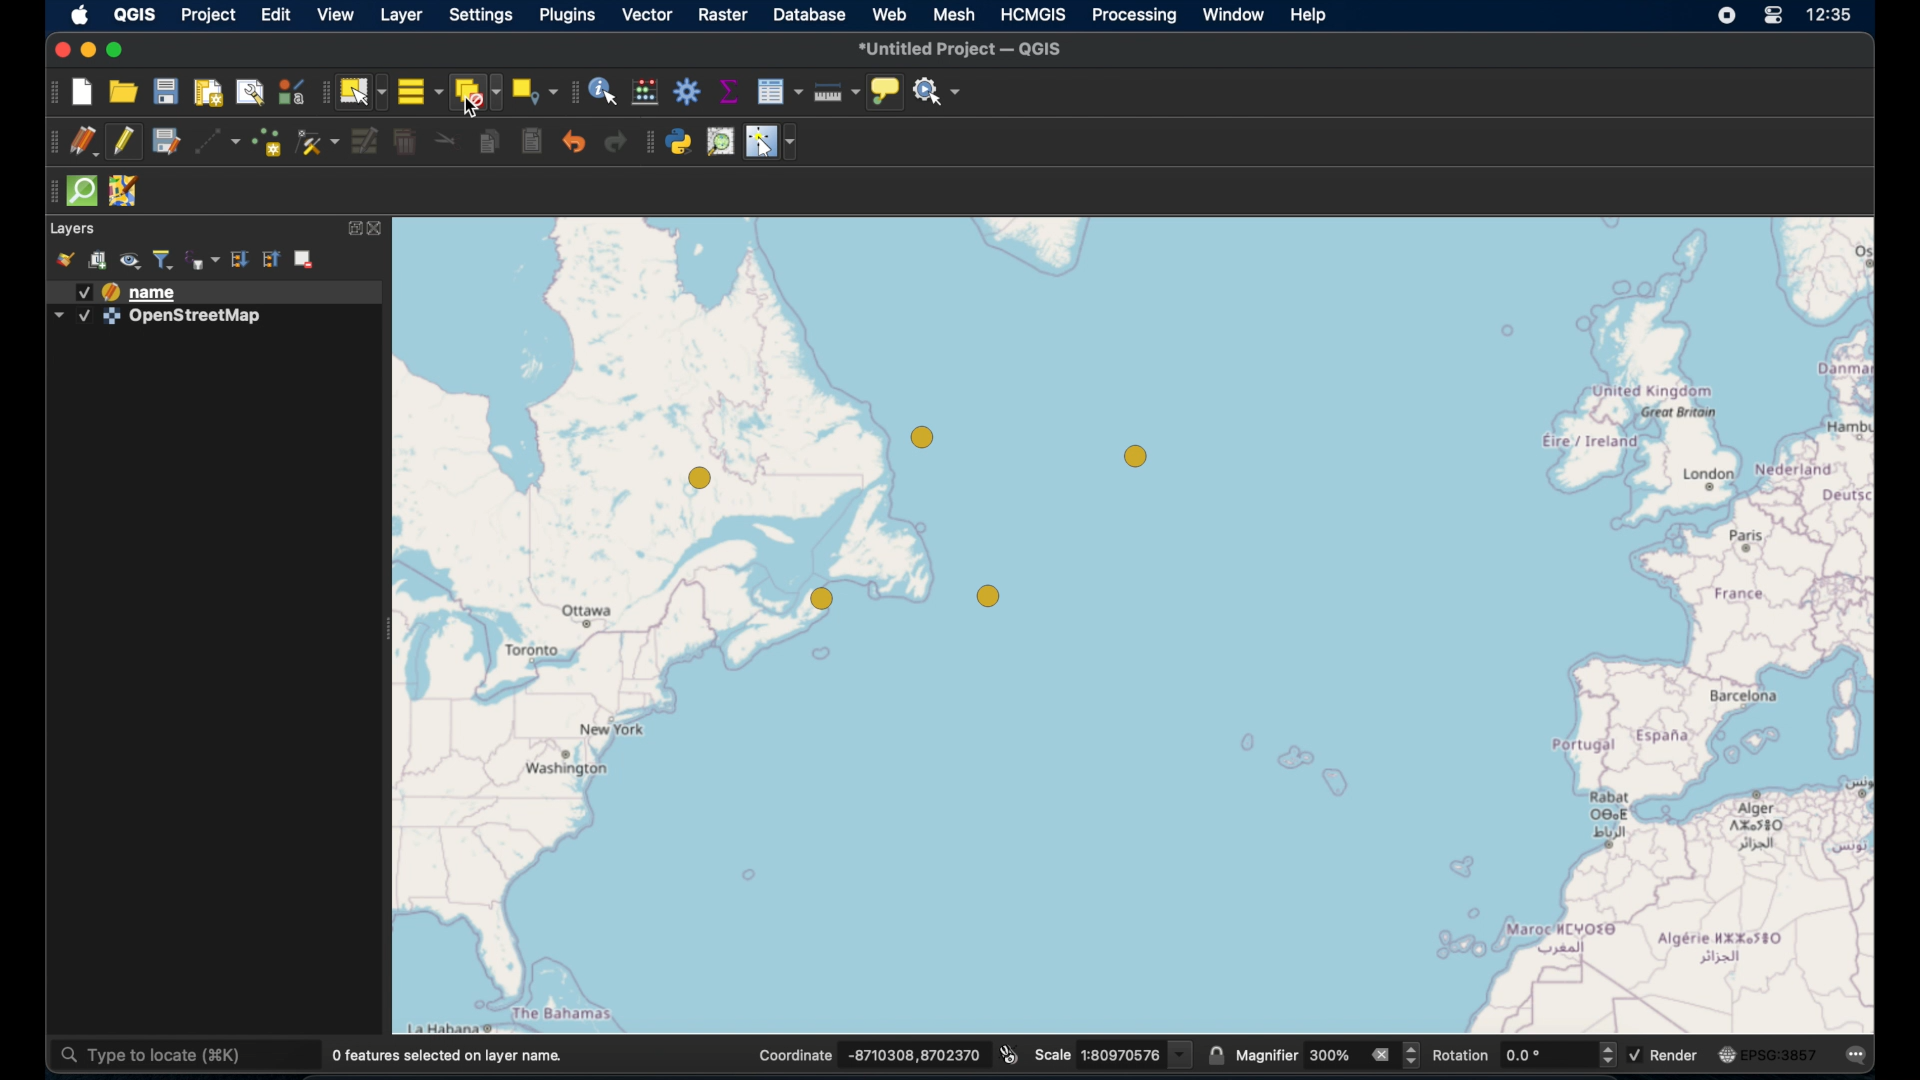 The image size is (1920, 1080). What do you see at coordinates (367, 142) in the screenshot?
I see `modify attributes` at bounding box center [367, 142].